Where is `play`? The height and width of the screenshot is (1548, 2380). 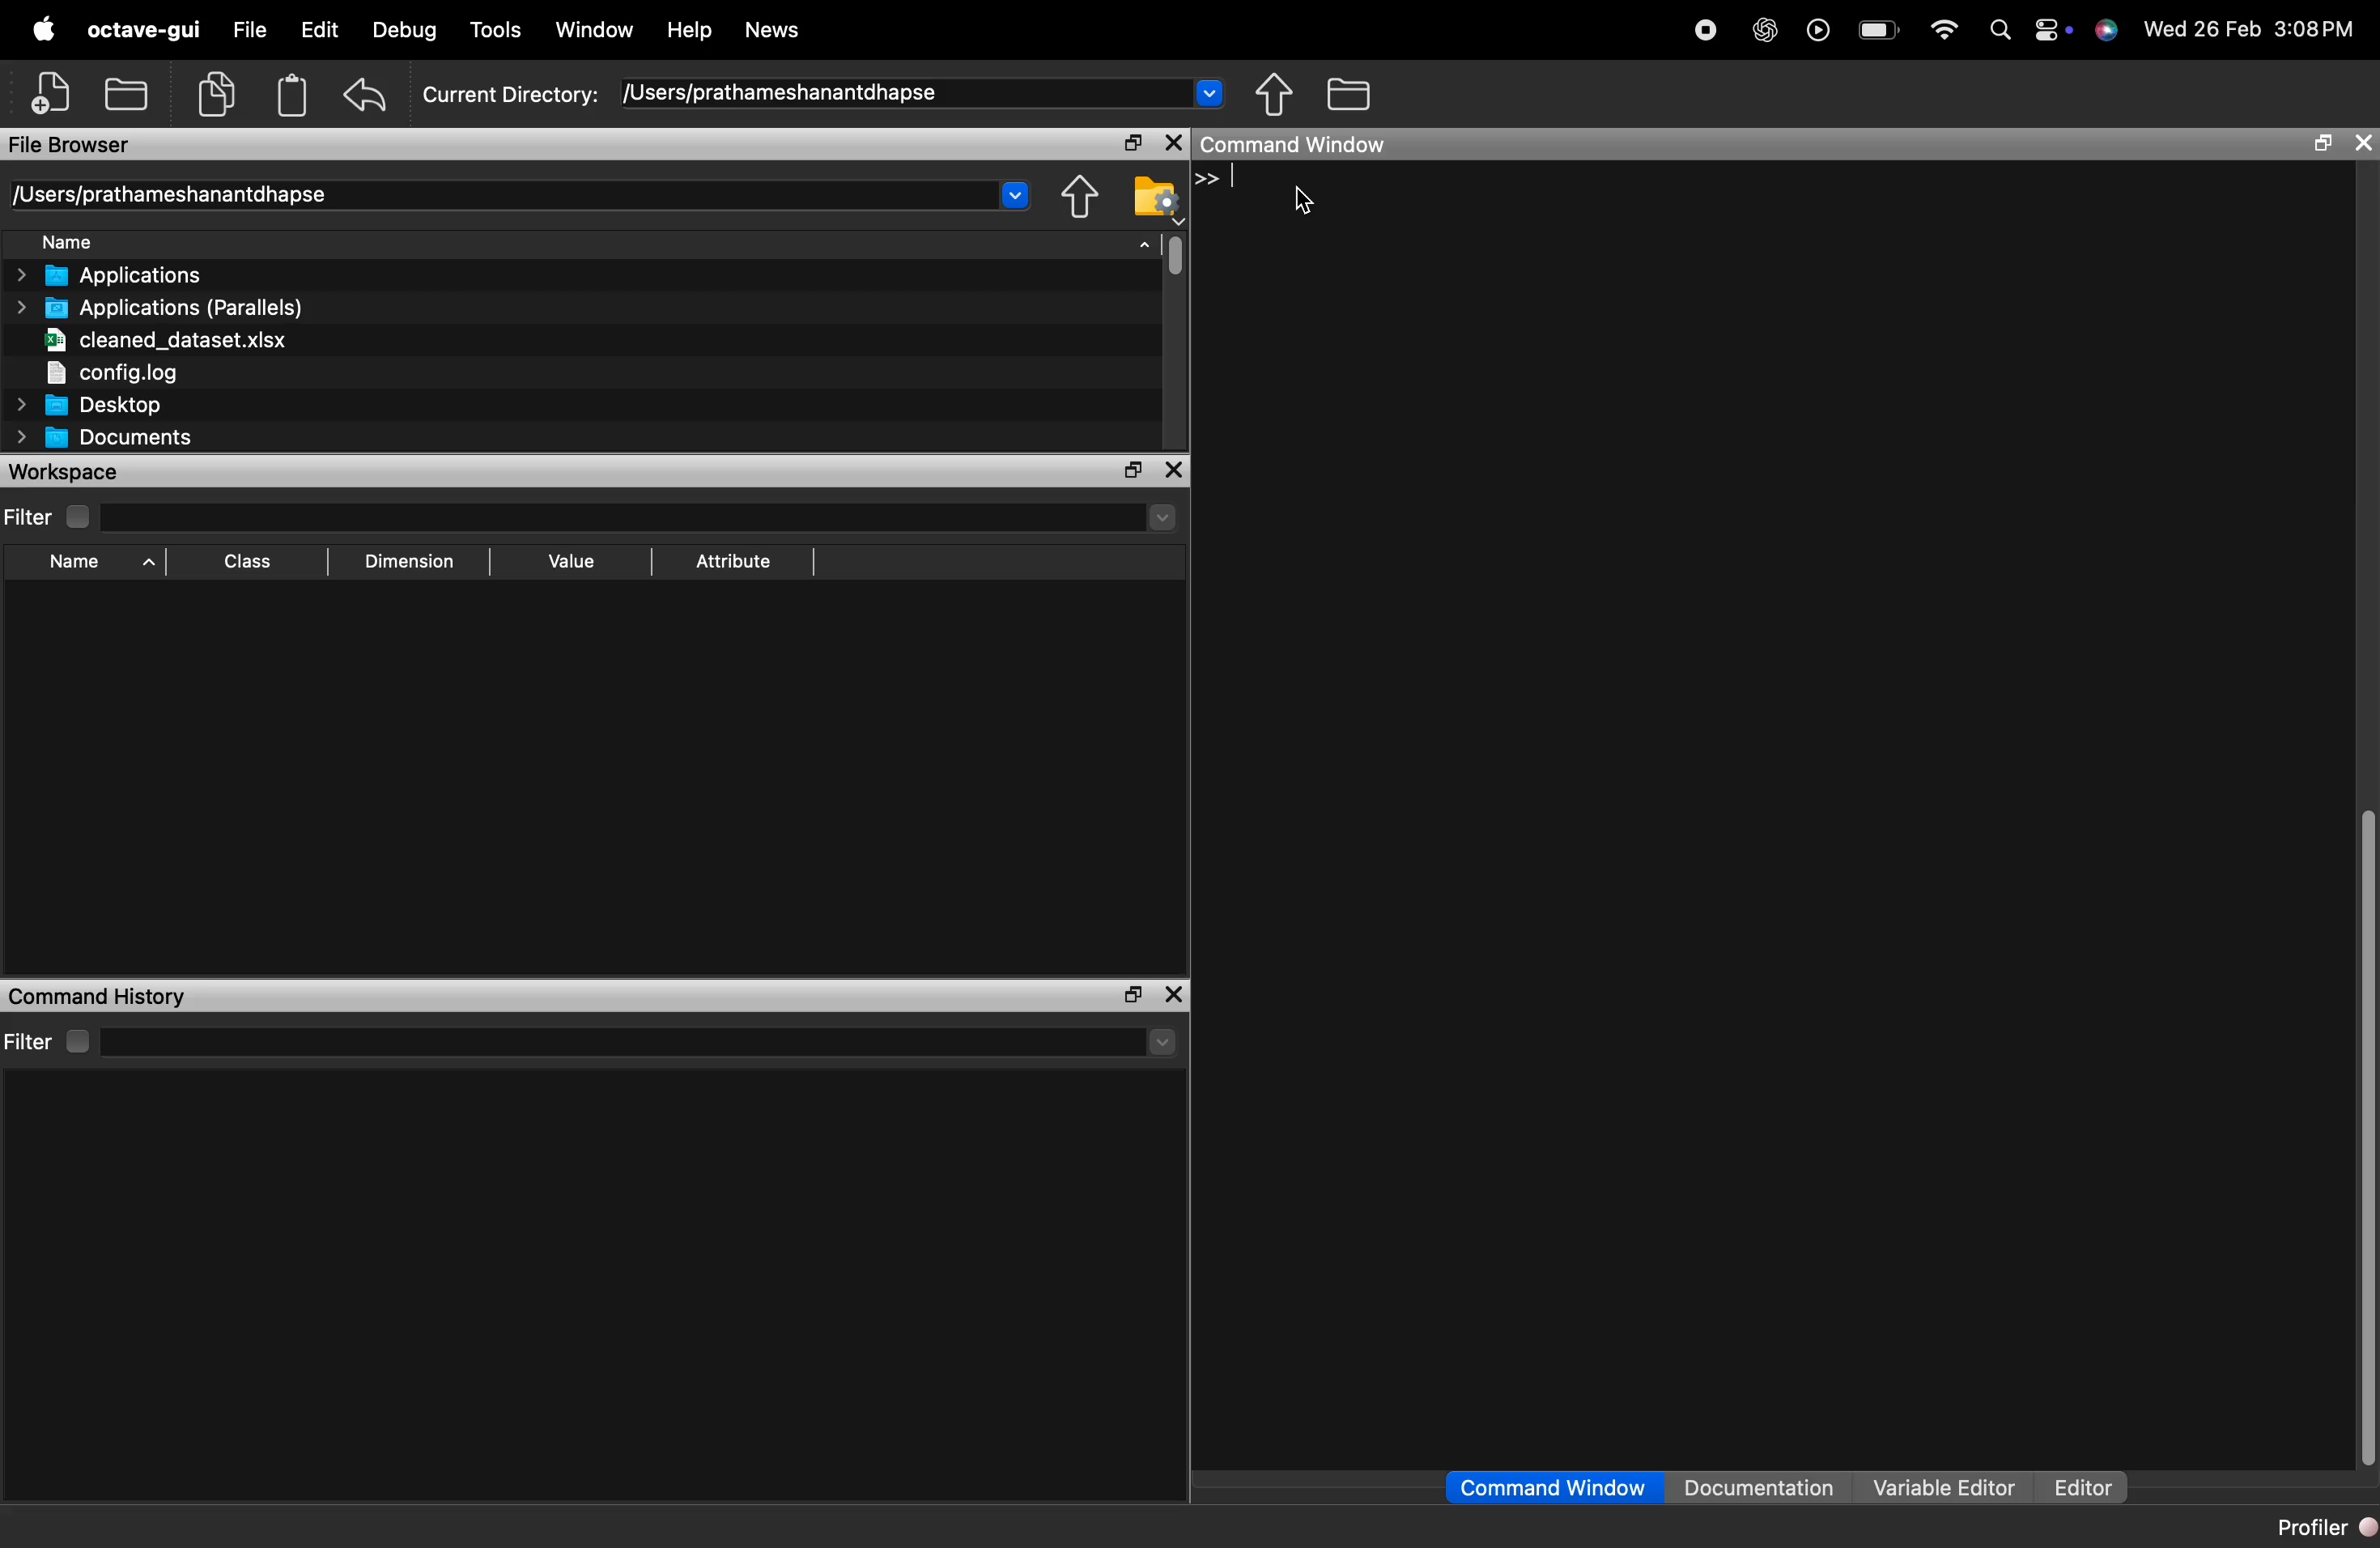
play is located at coordinates (1817, 30).